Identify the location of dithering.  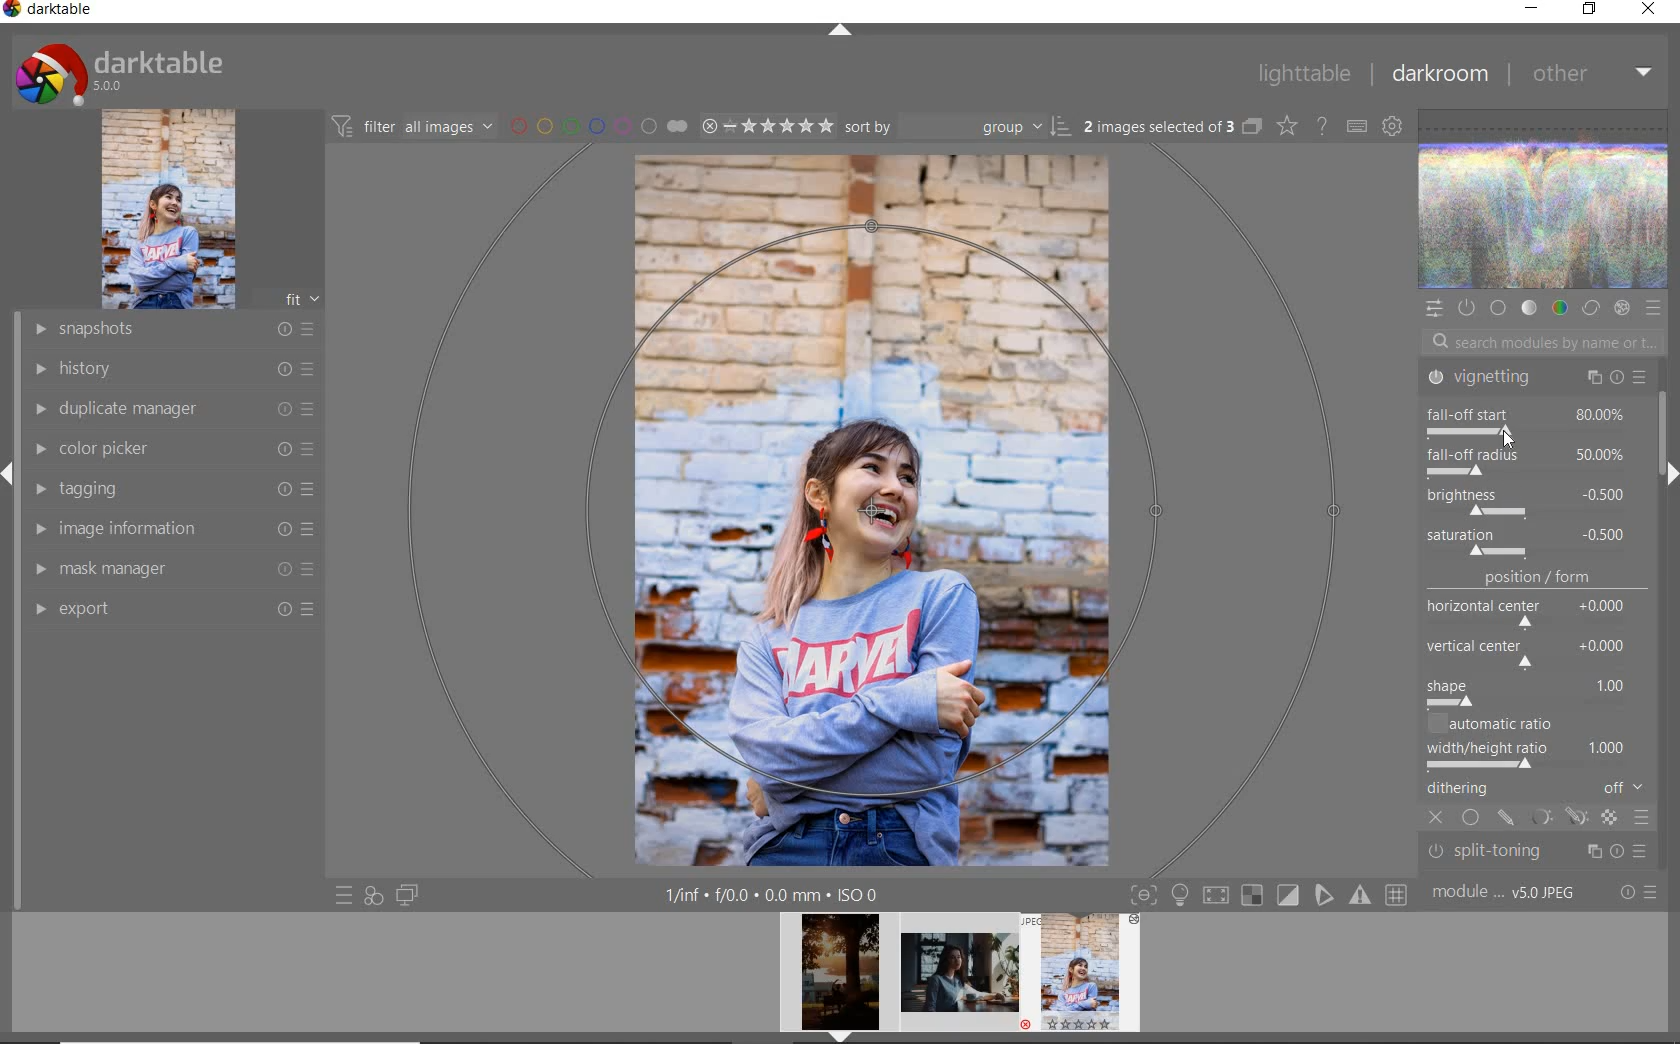
(1538, 790).